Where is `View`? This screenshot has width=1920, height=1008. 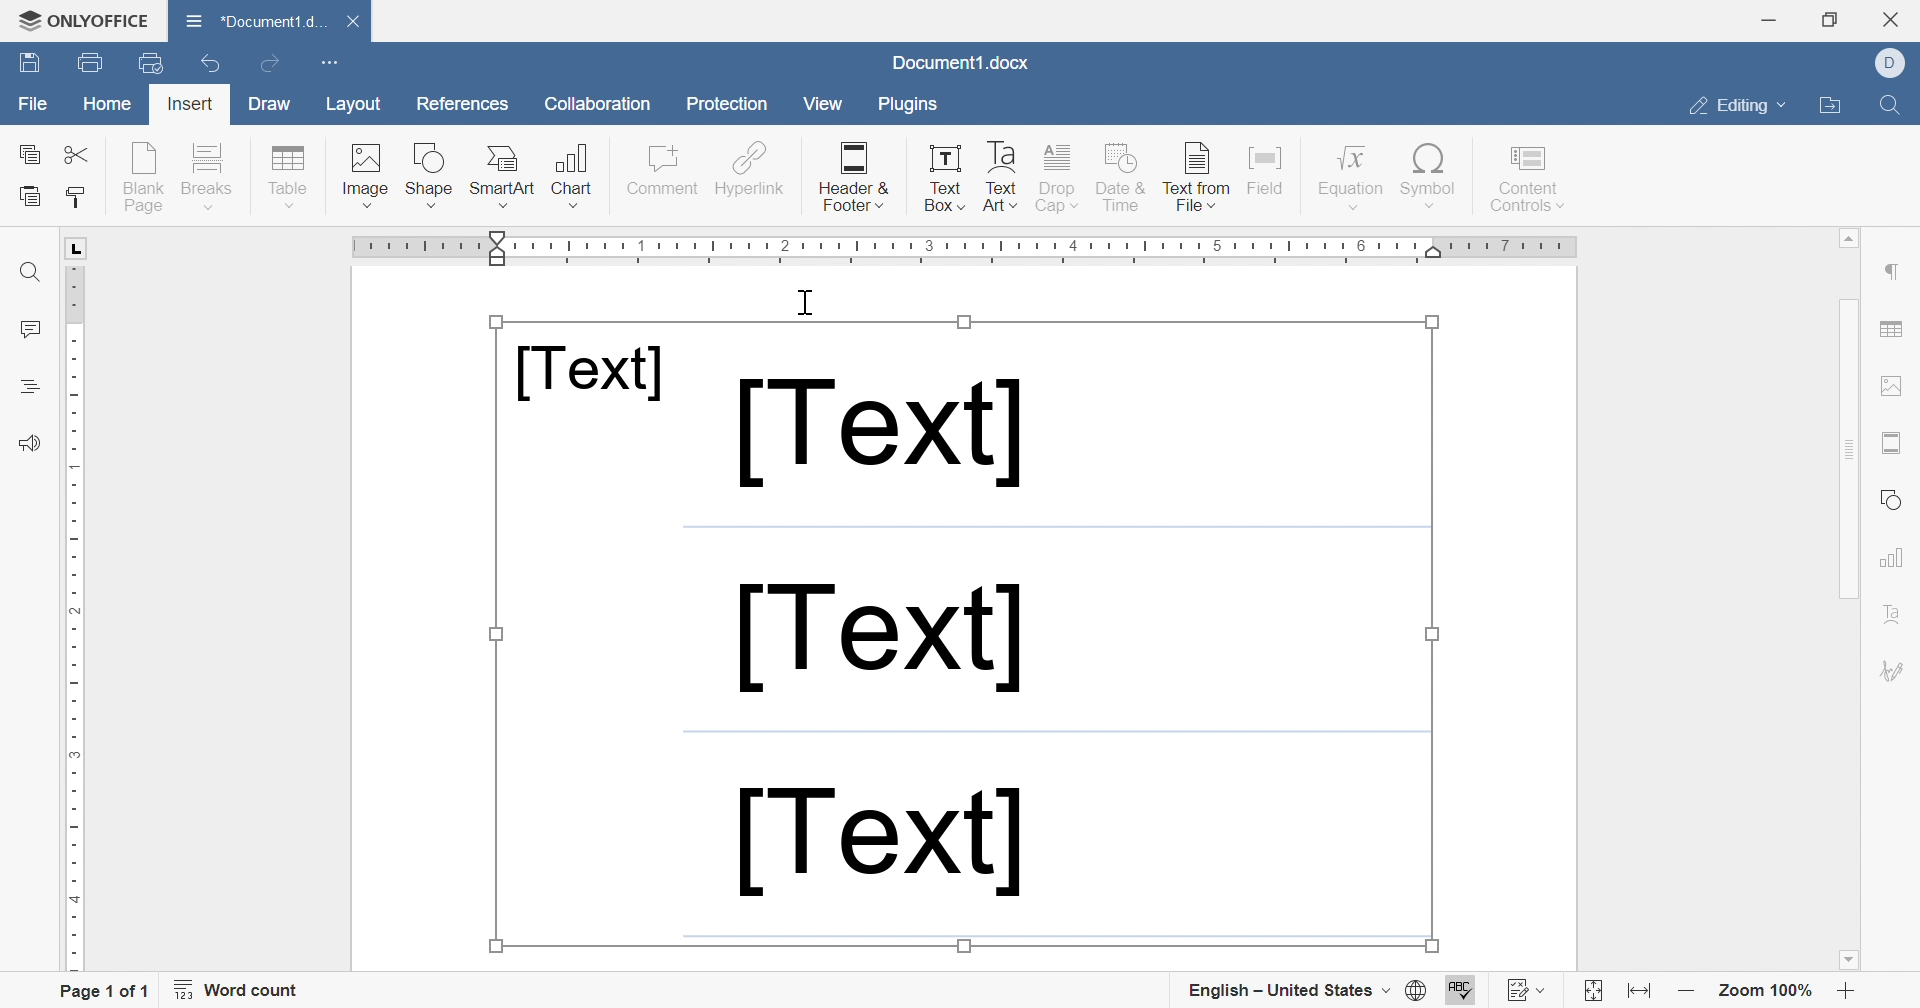
View is located at coordinates (821, 106).